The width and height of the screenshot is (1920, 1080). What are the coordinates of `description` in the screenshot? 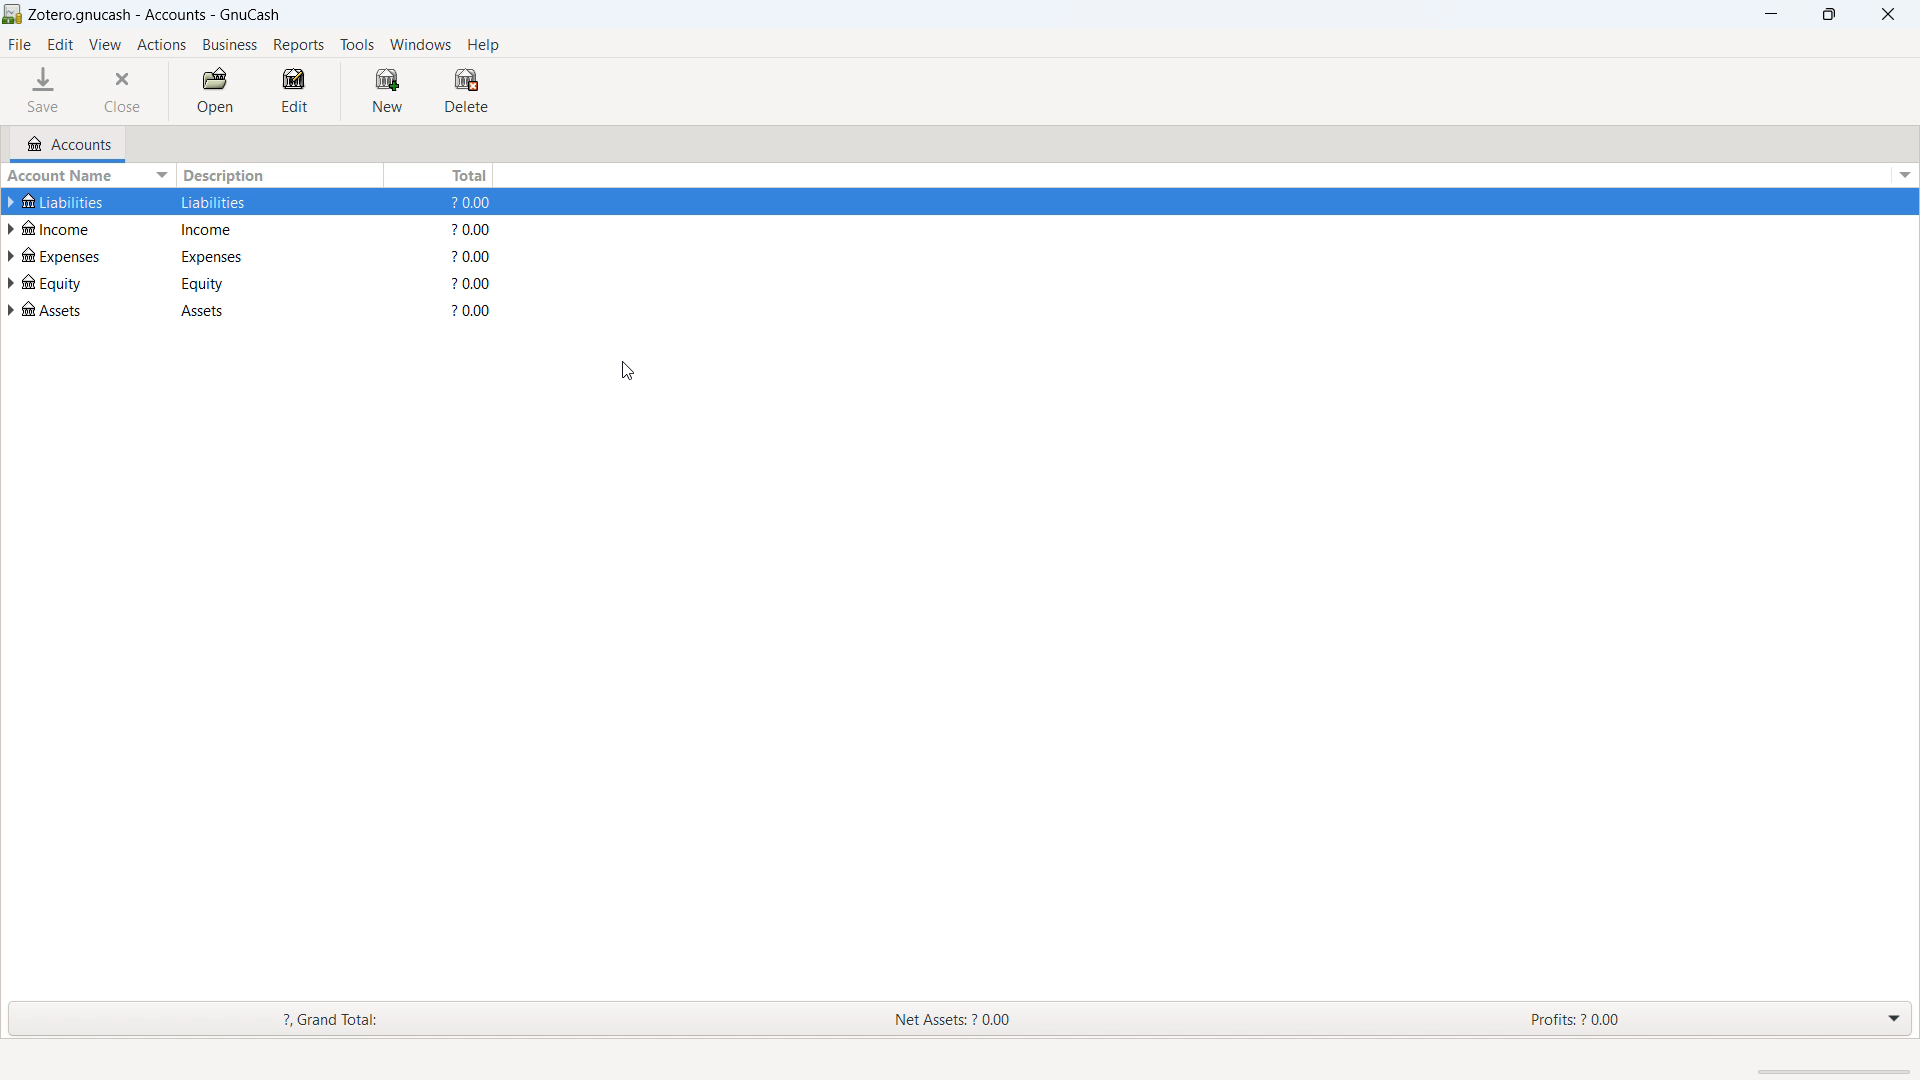 It's located at (280, 176).